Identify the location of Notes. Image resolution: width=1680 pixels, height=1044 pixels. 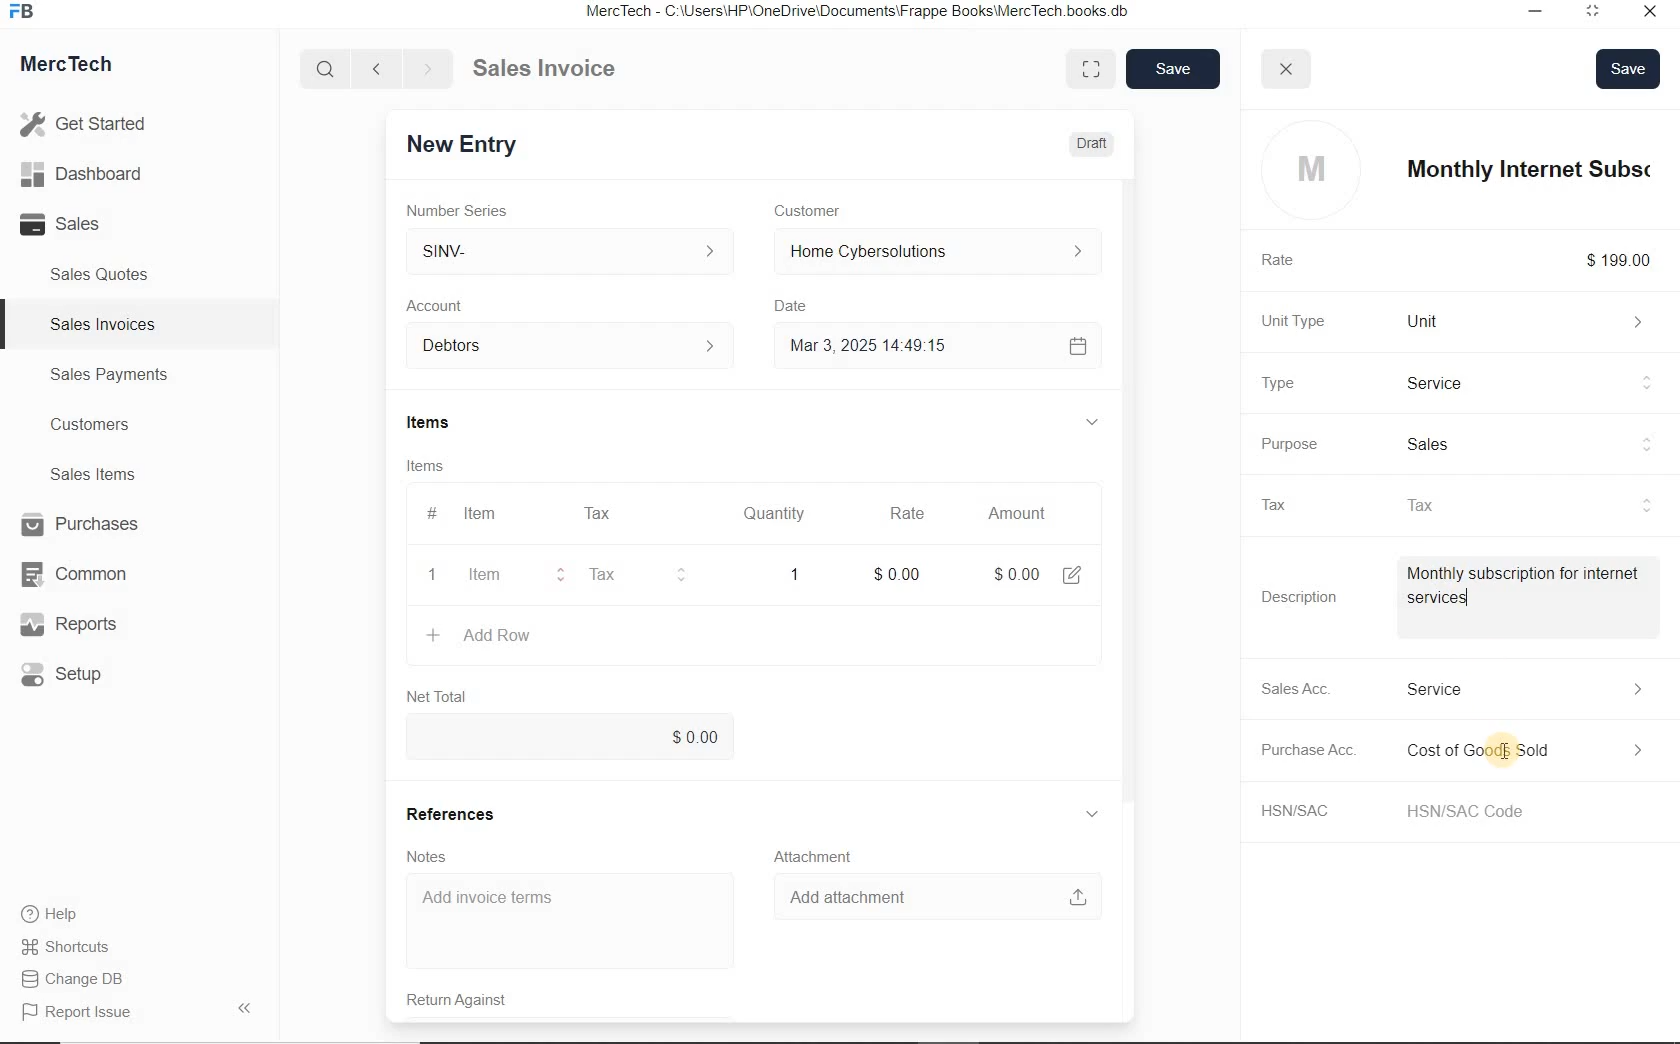
(432, 855).